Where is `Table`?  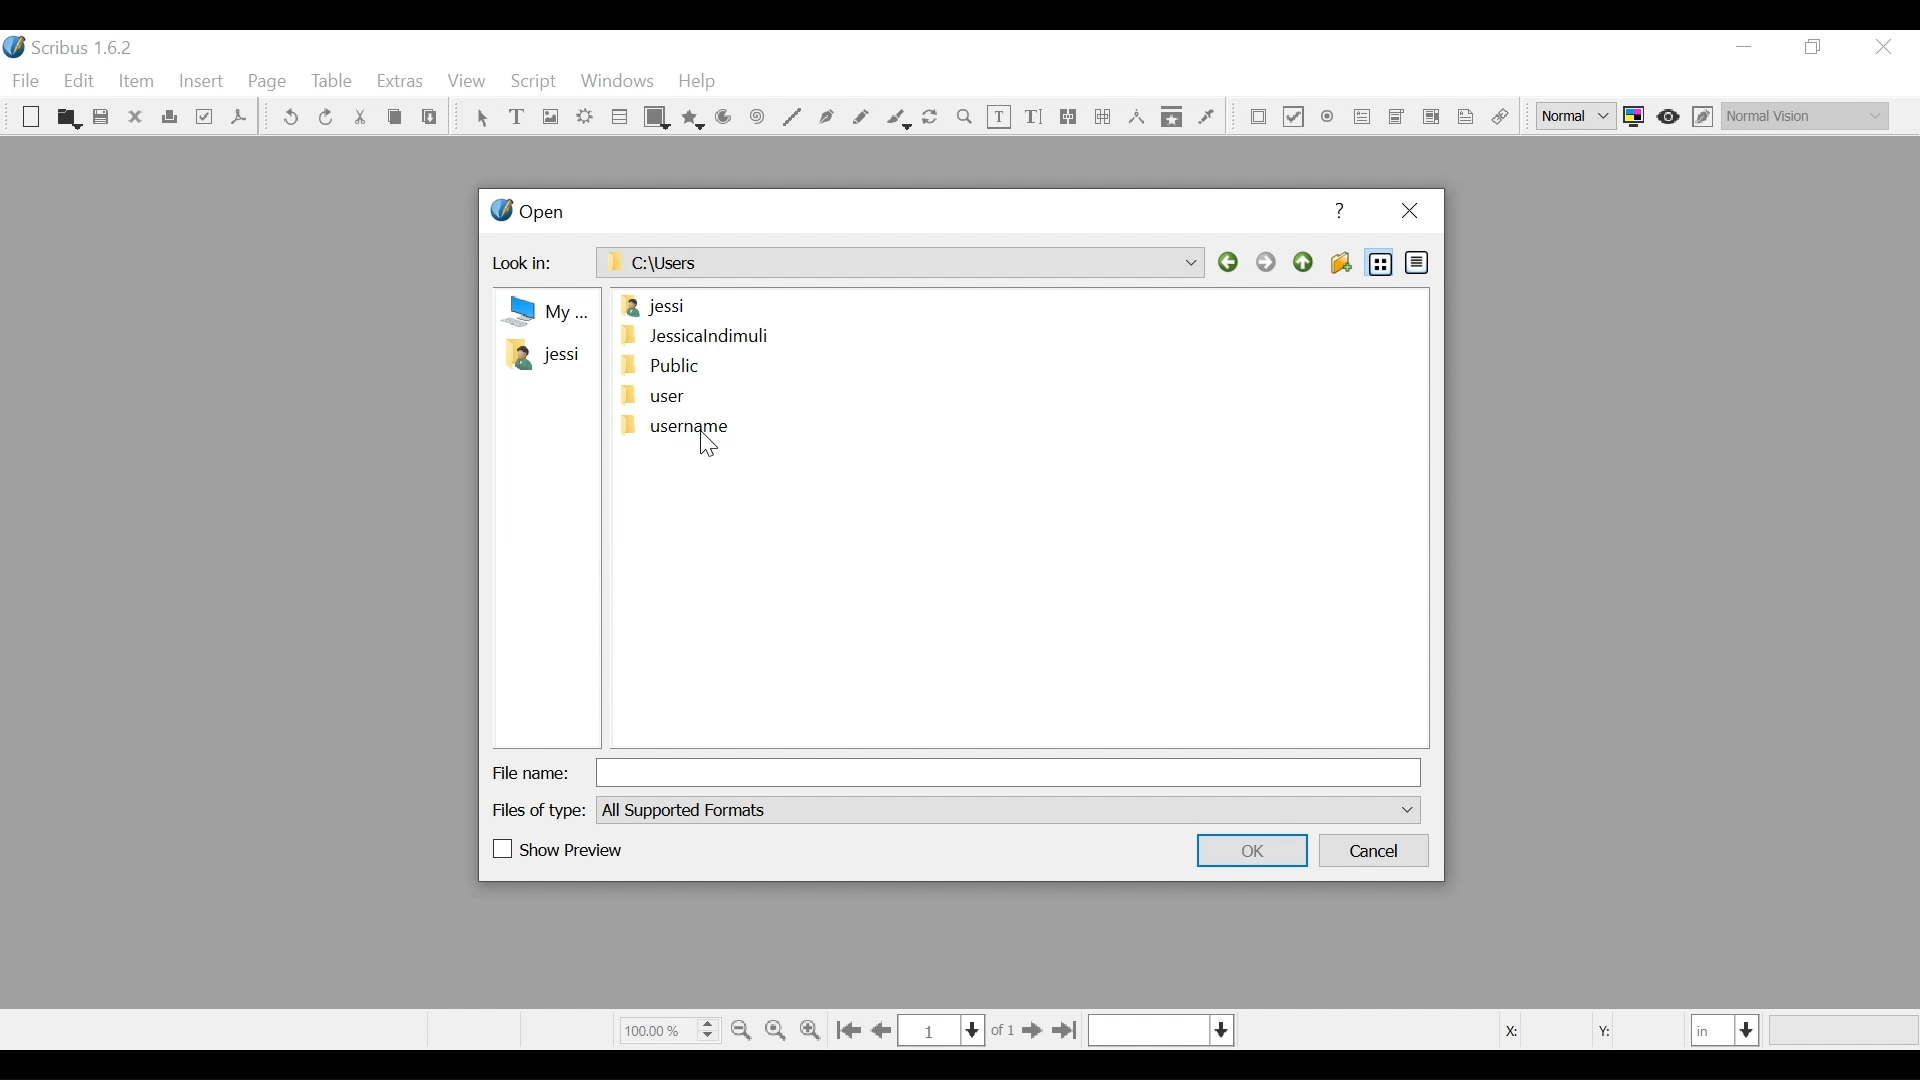
Table is located at coordinates (620, 119).